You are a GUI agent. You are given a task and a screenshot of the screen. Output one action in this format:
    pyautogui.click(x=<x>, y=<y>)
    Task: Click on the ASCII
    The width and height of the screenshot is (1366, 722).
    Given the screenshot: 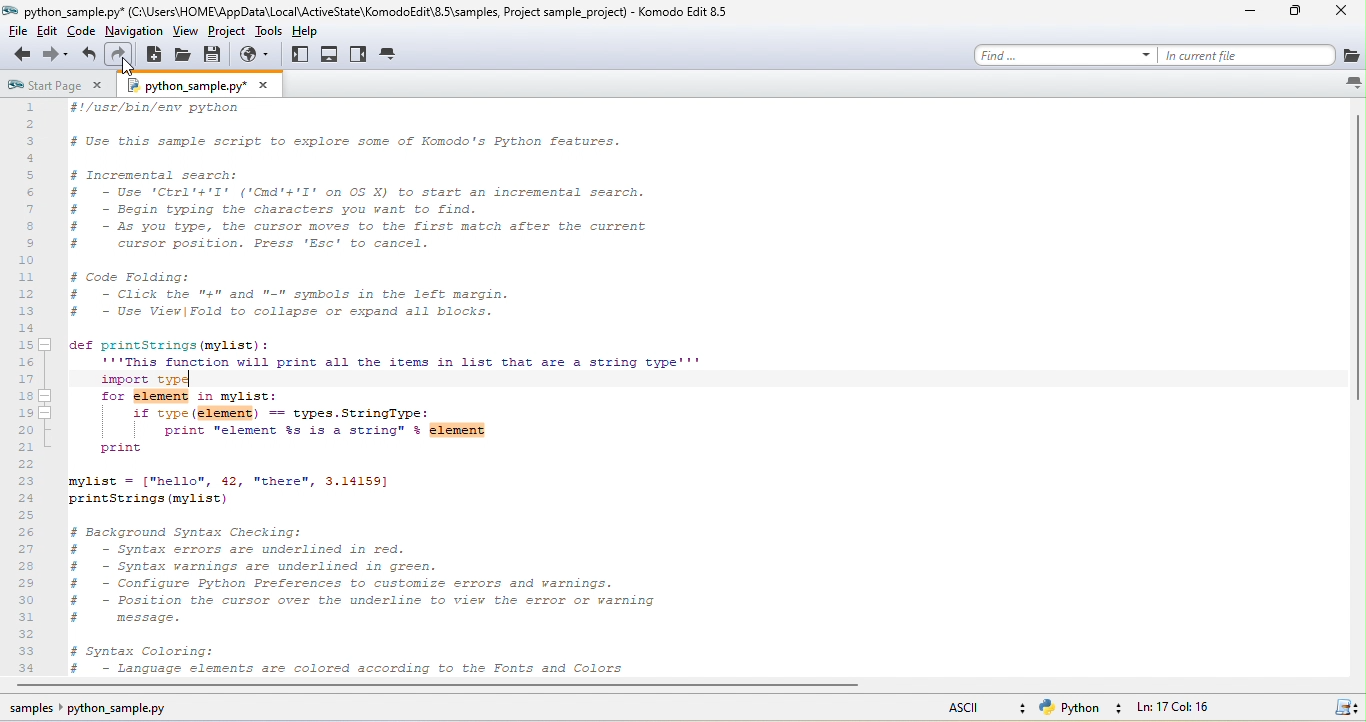 What is the action you would take?
    pyautogui.click(x=955, y=710)
    